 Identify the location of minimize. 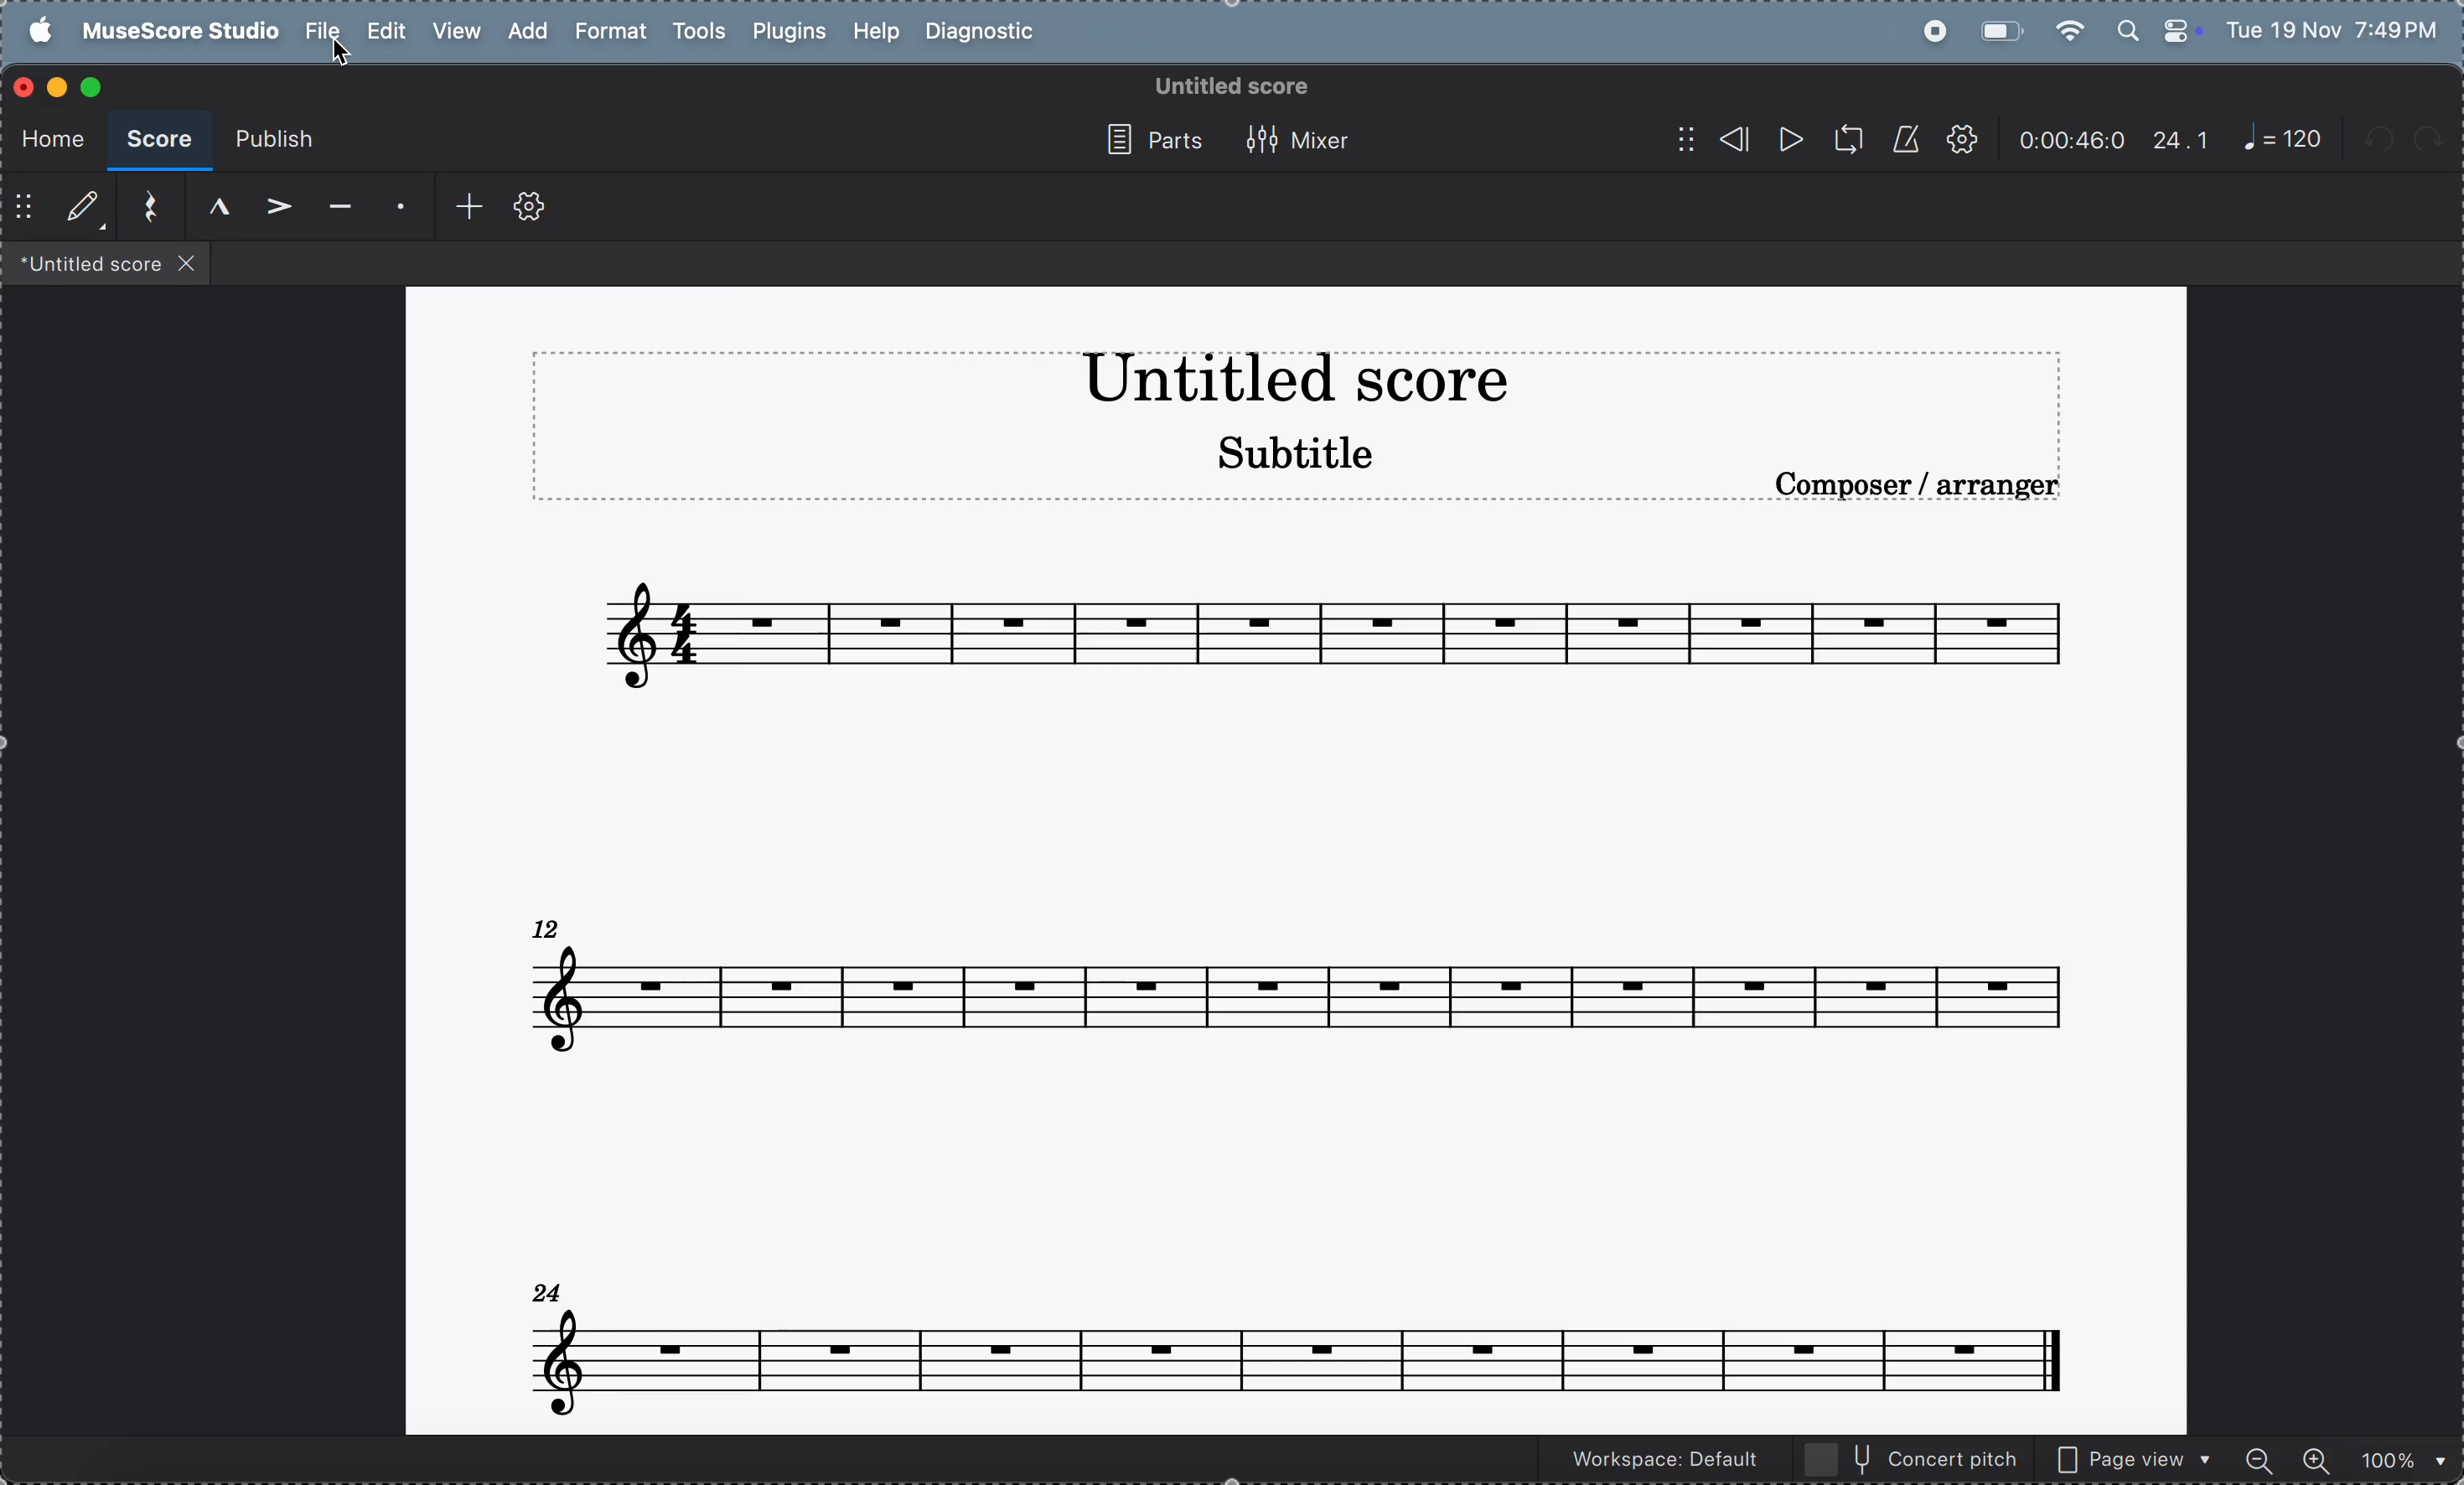
(56, 87).